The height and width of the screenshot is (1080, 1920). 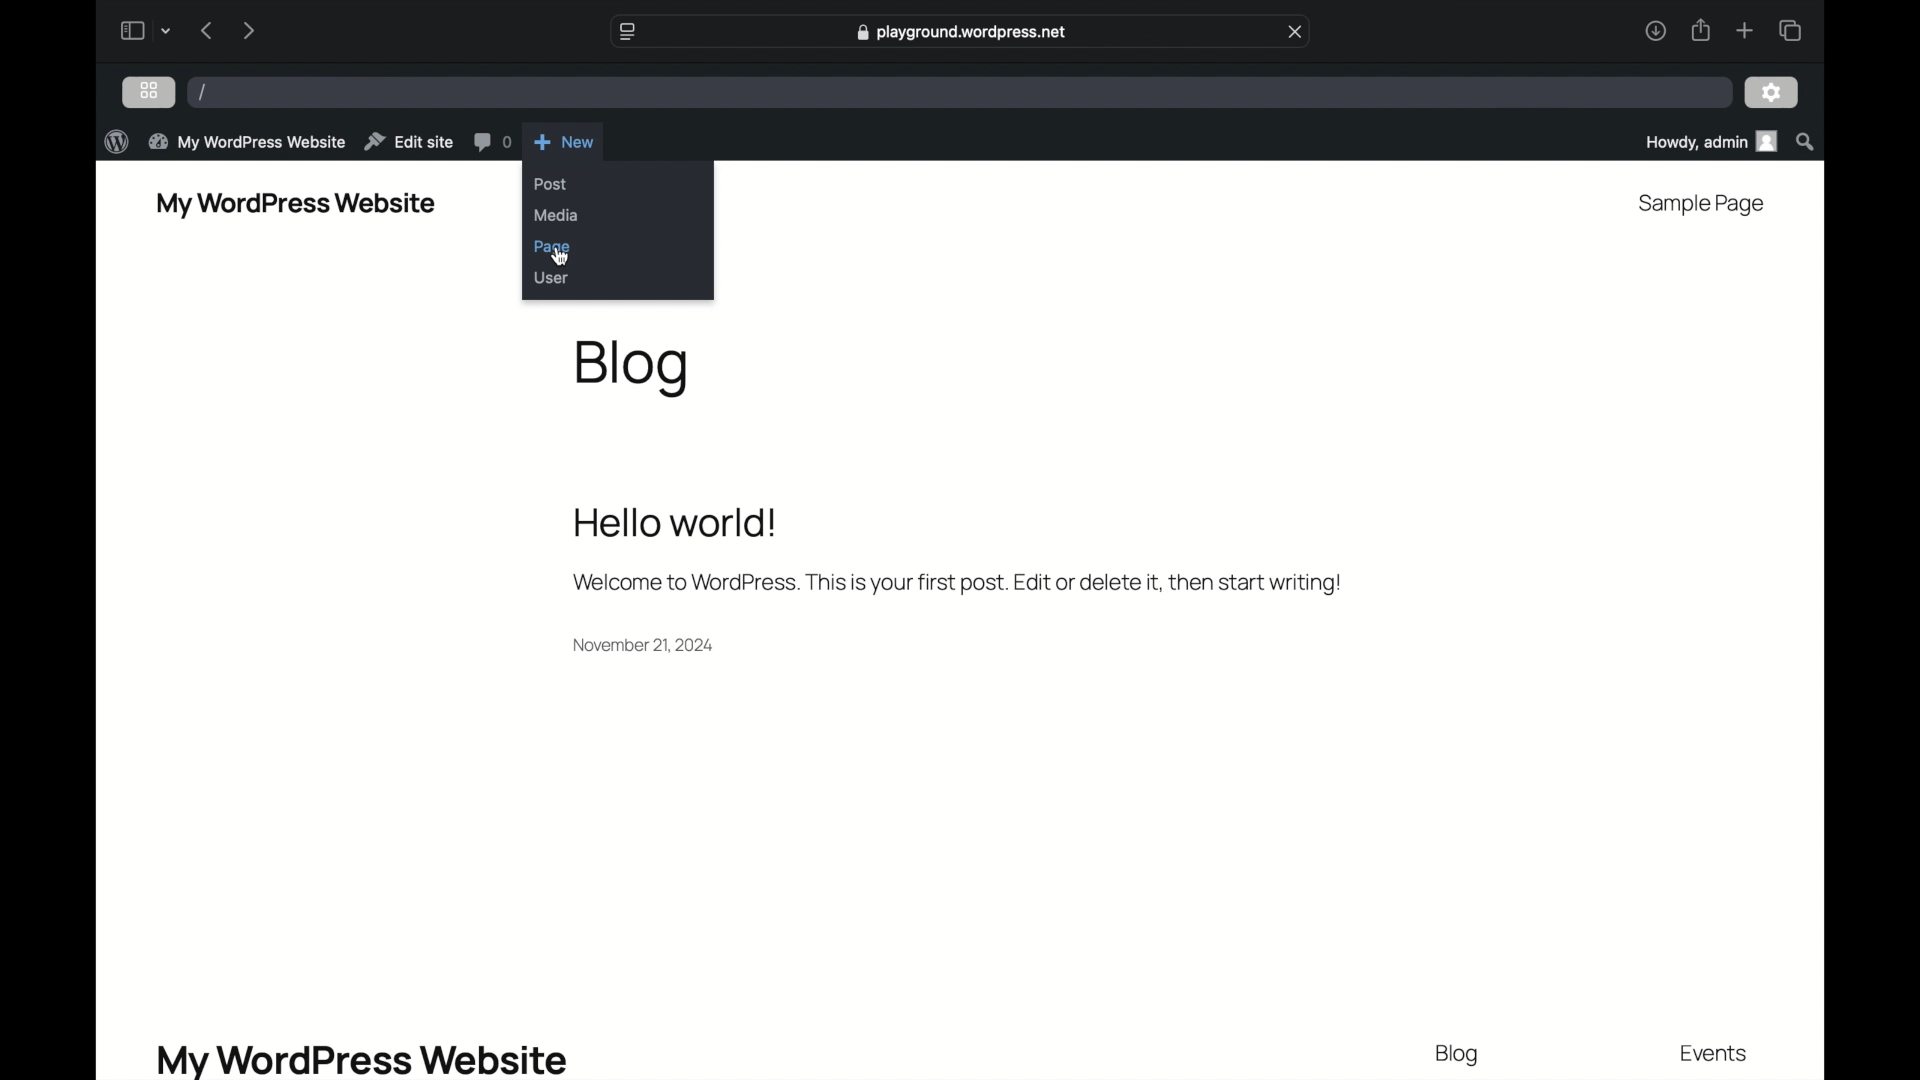 What do you see at coordinates (203, 93) in the screenshot?
I see `/` at bounding box center [203, 93].